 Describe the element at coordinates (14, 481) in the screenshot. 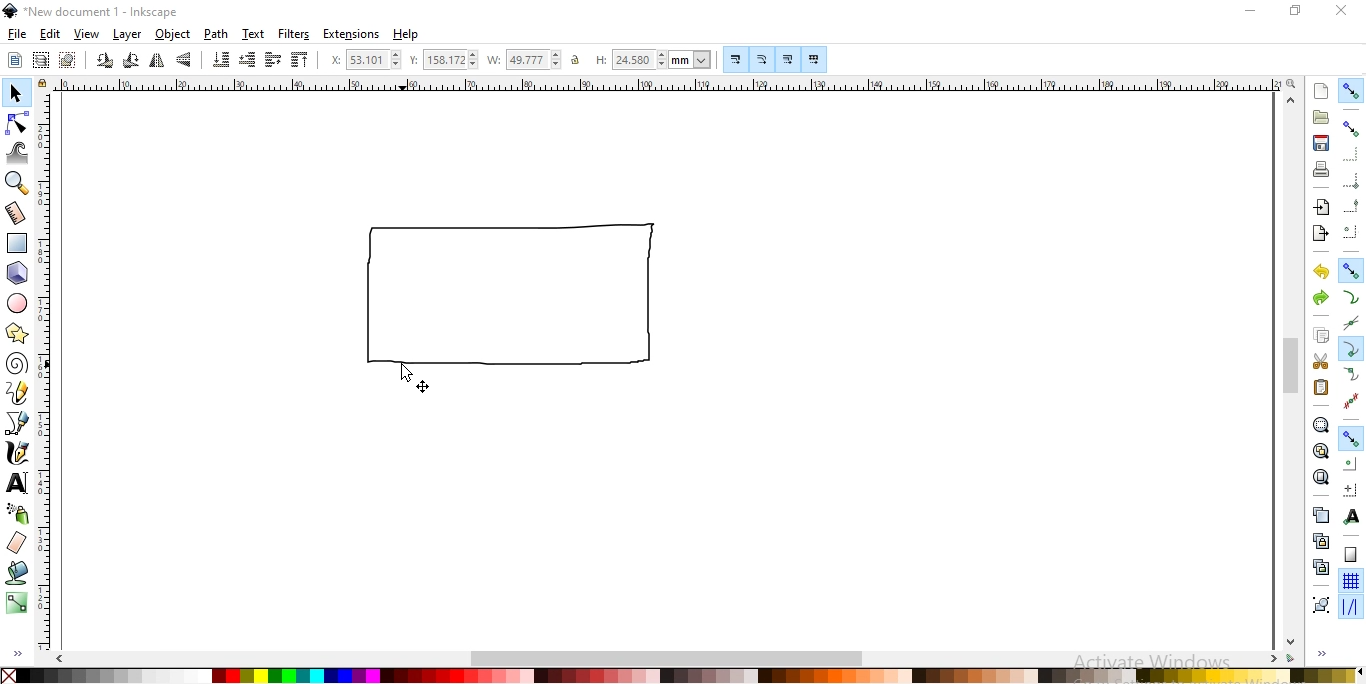

I see `create and edit text objects` at that location.